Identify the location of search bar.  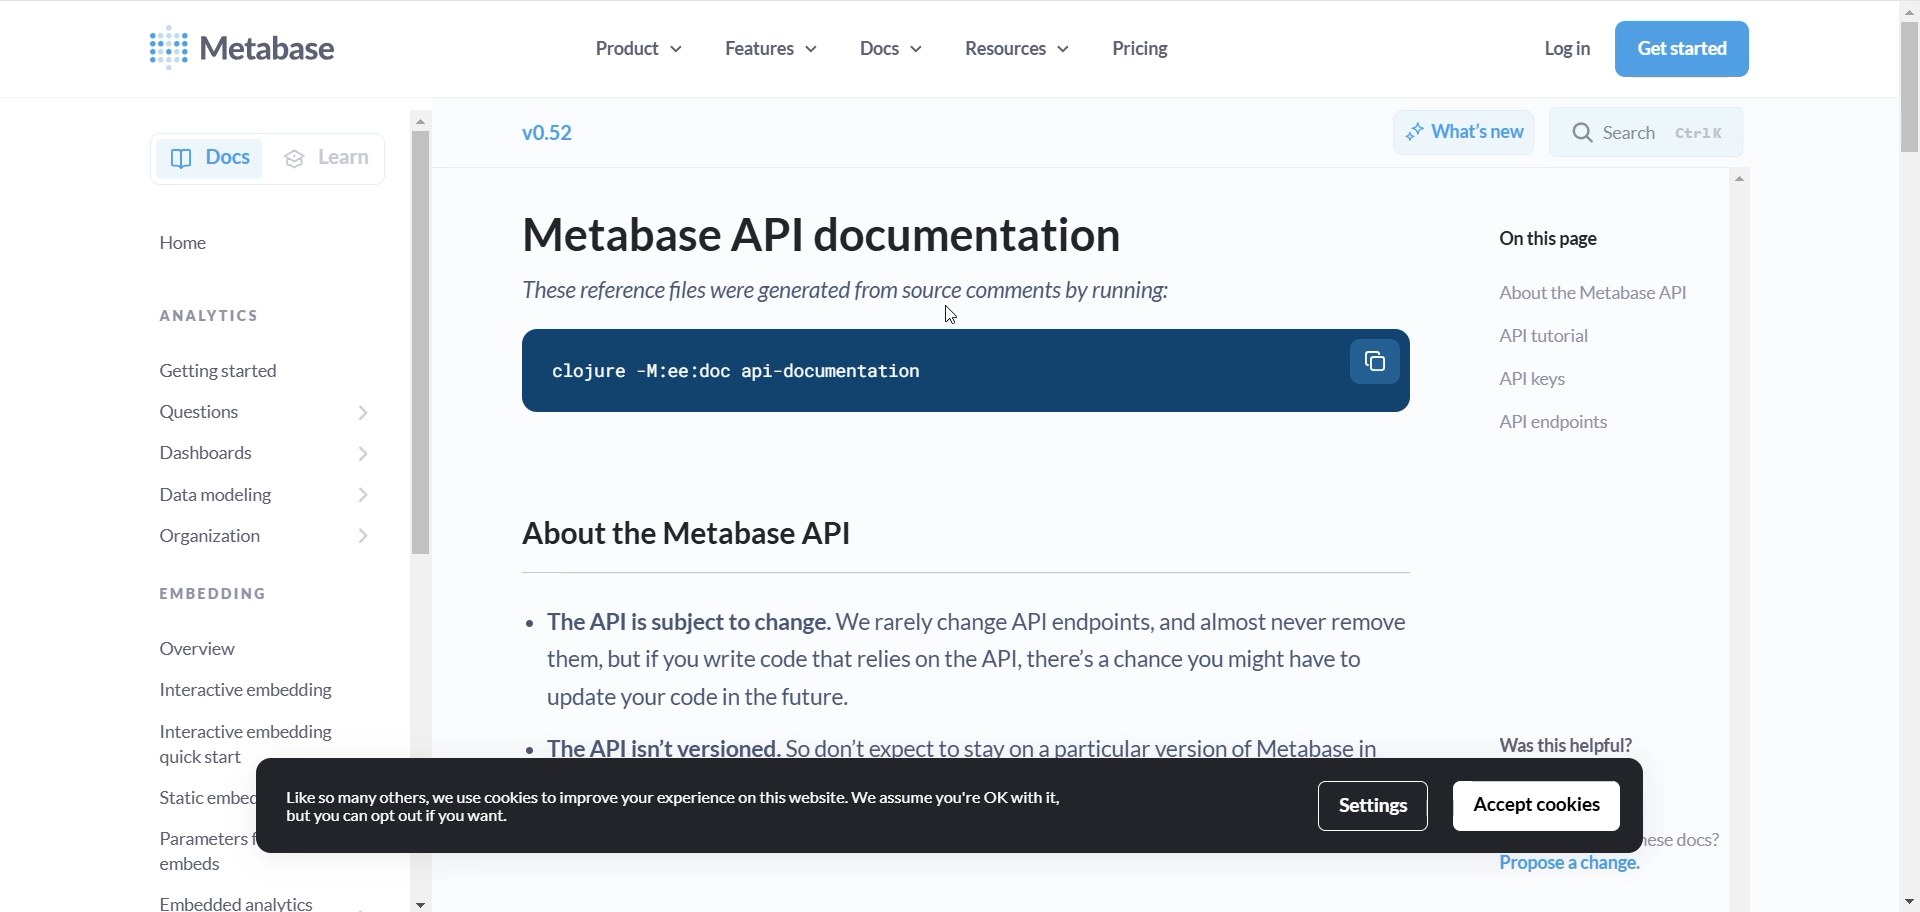
(1684, 128).